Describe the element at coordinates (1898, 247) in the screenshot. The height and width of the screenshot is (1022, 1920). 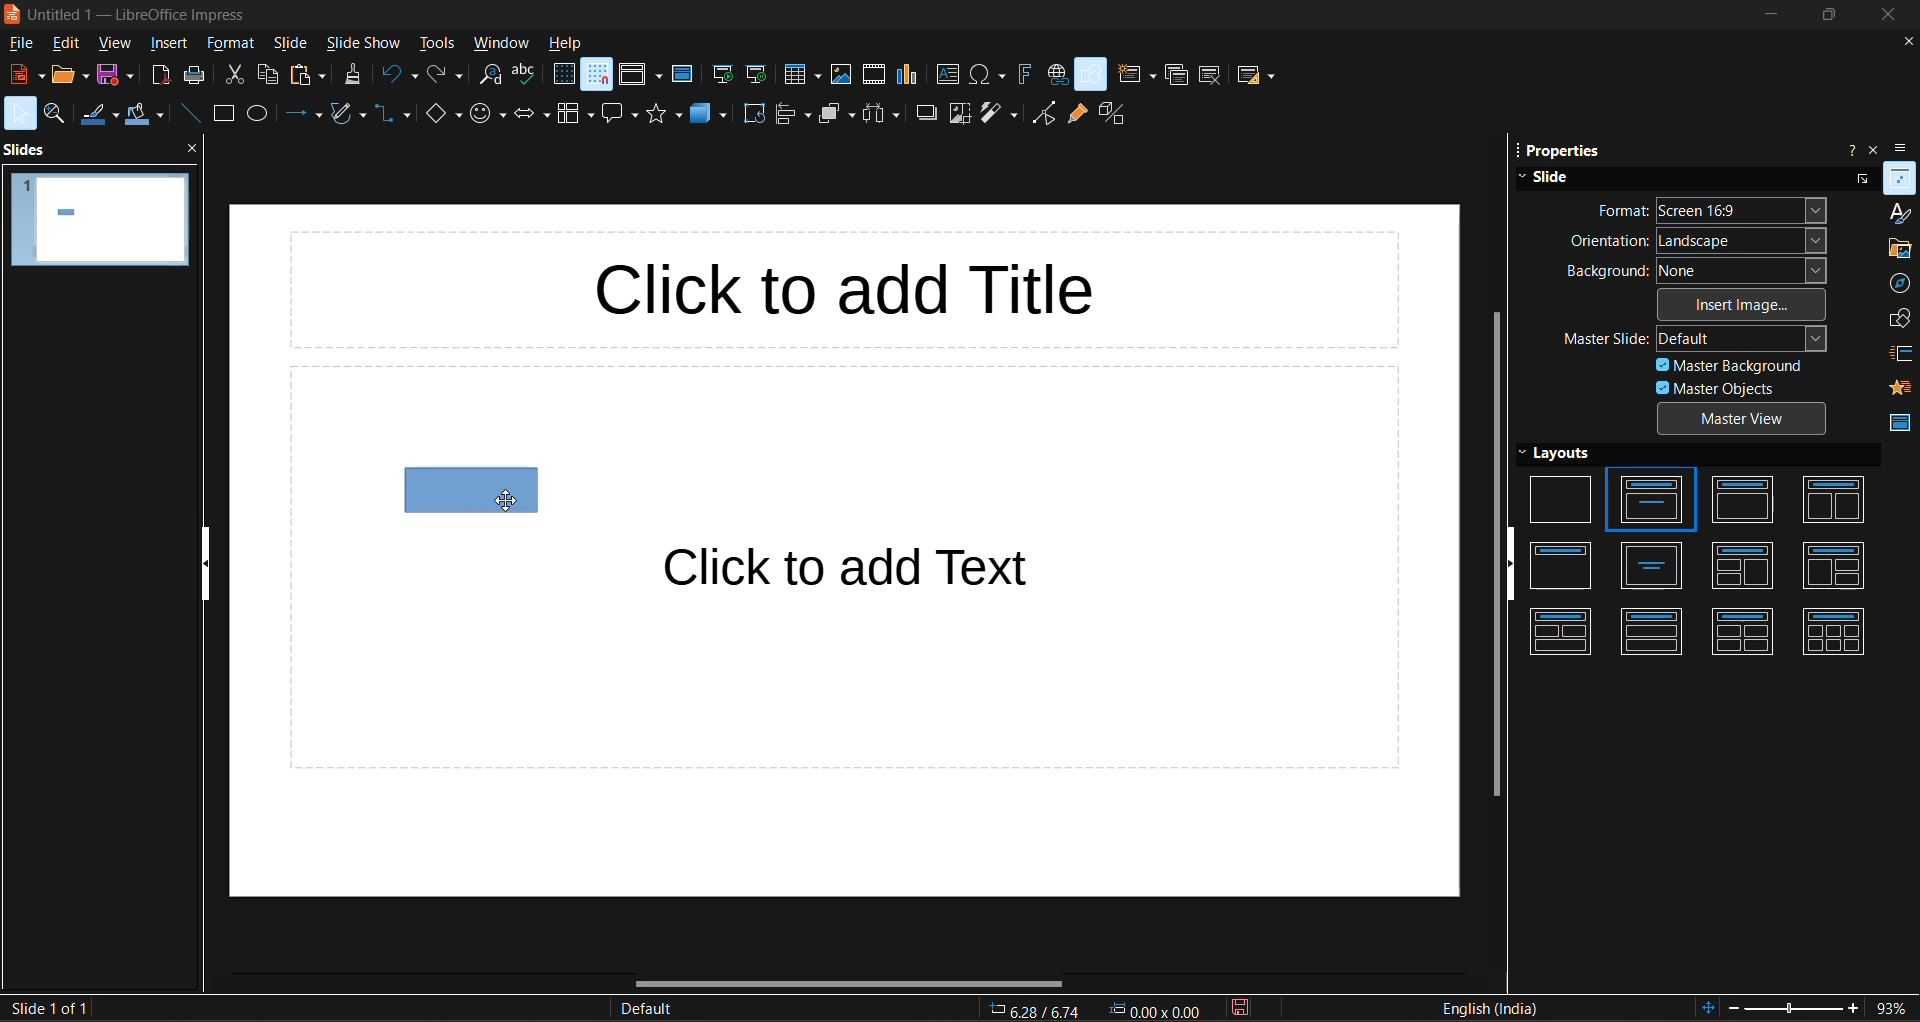
I see `gallery` at that location.